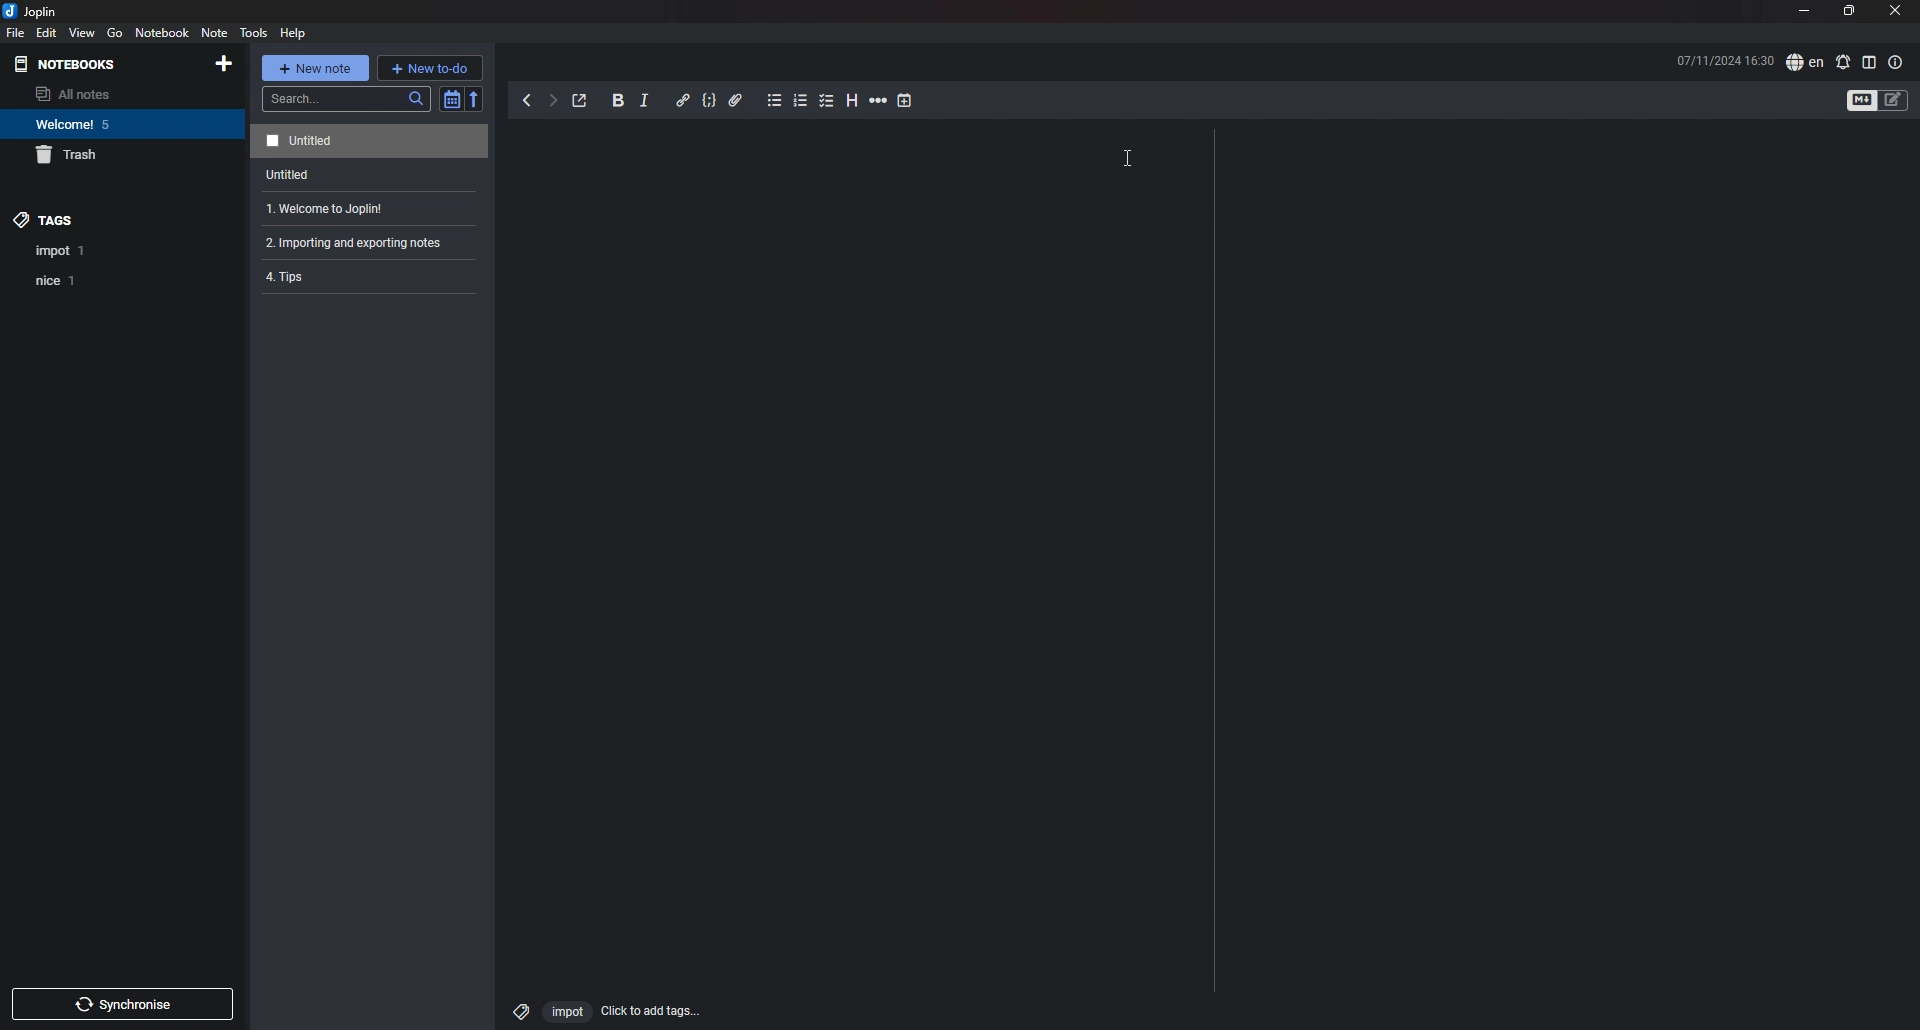  I want to click on Synchronize, so click(126, 1007).